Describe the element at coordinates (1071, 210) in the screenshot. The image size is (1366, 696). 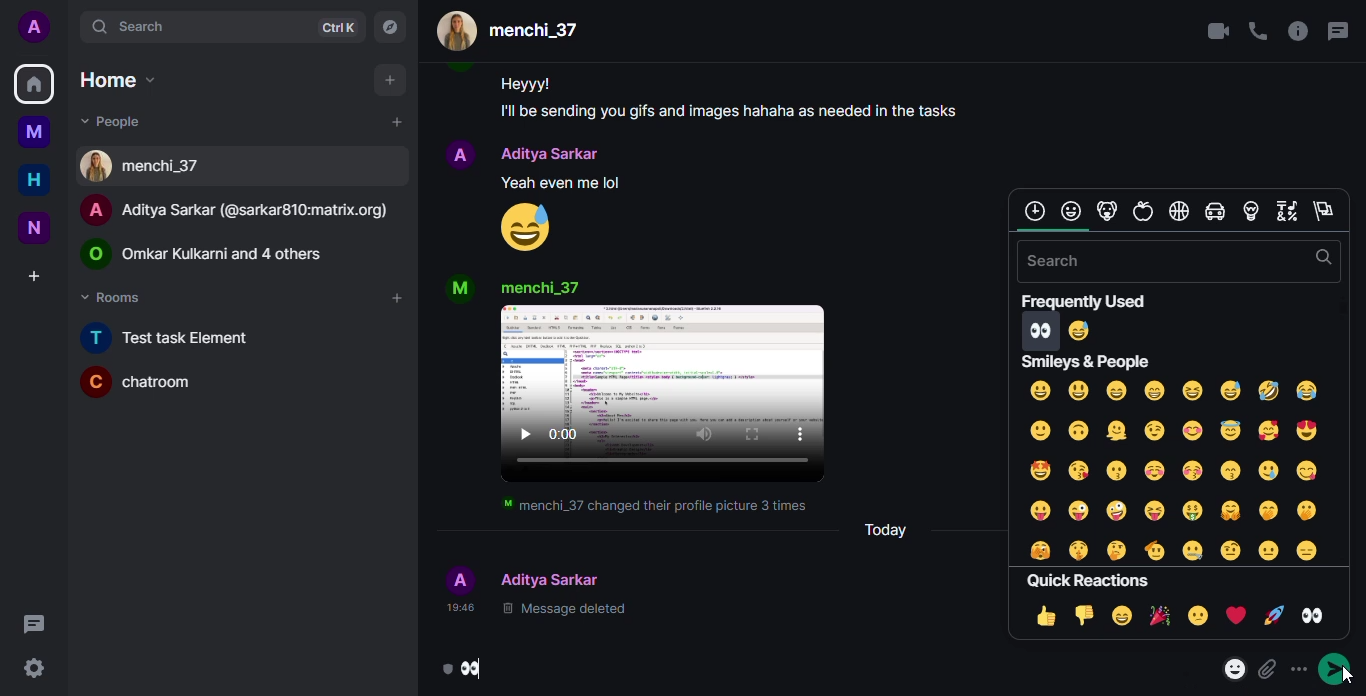
I see `smilley` at that location.